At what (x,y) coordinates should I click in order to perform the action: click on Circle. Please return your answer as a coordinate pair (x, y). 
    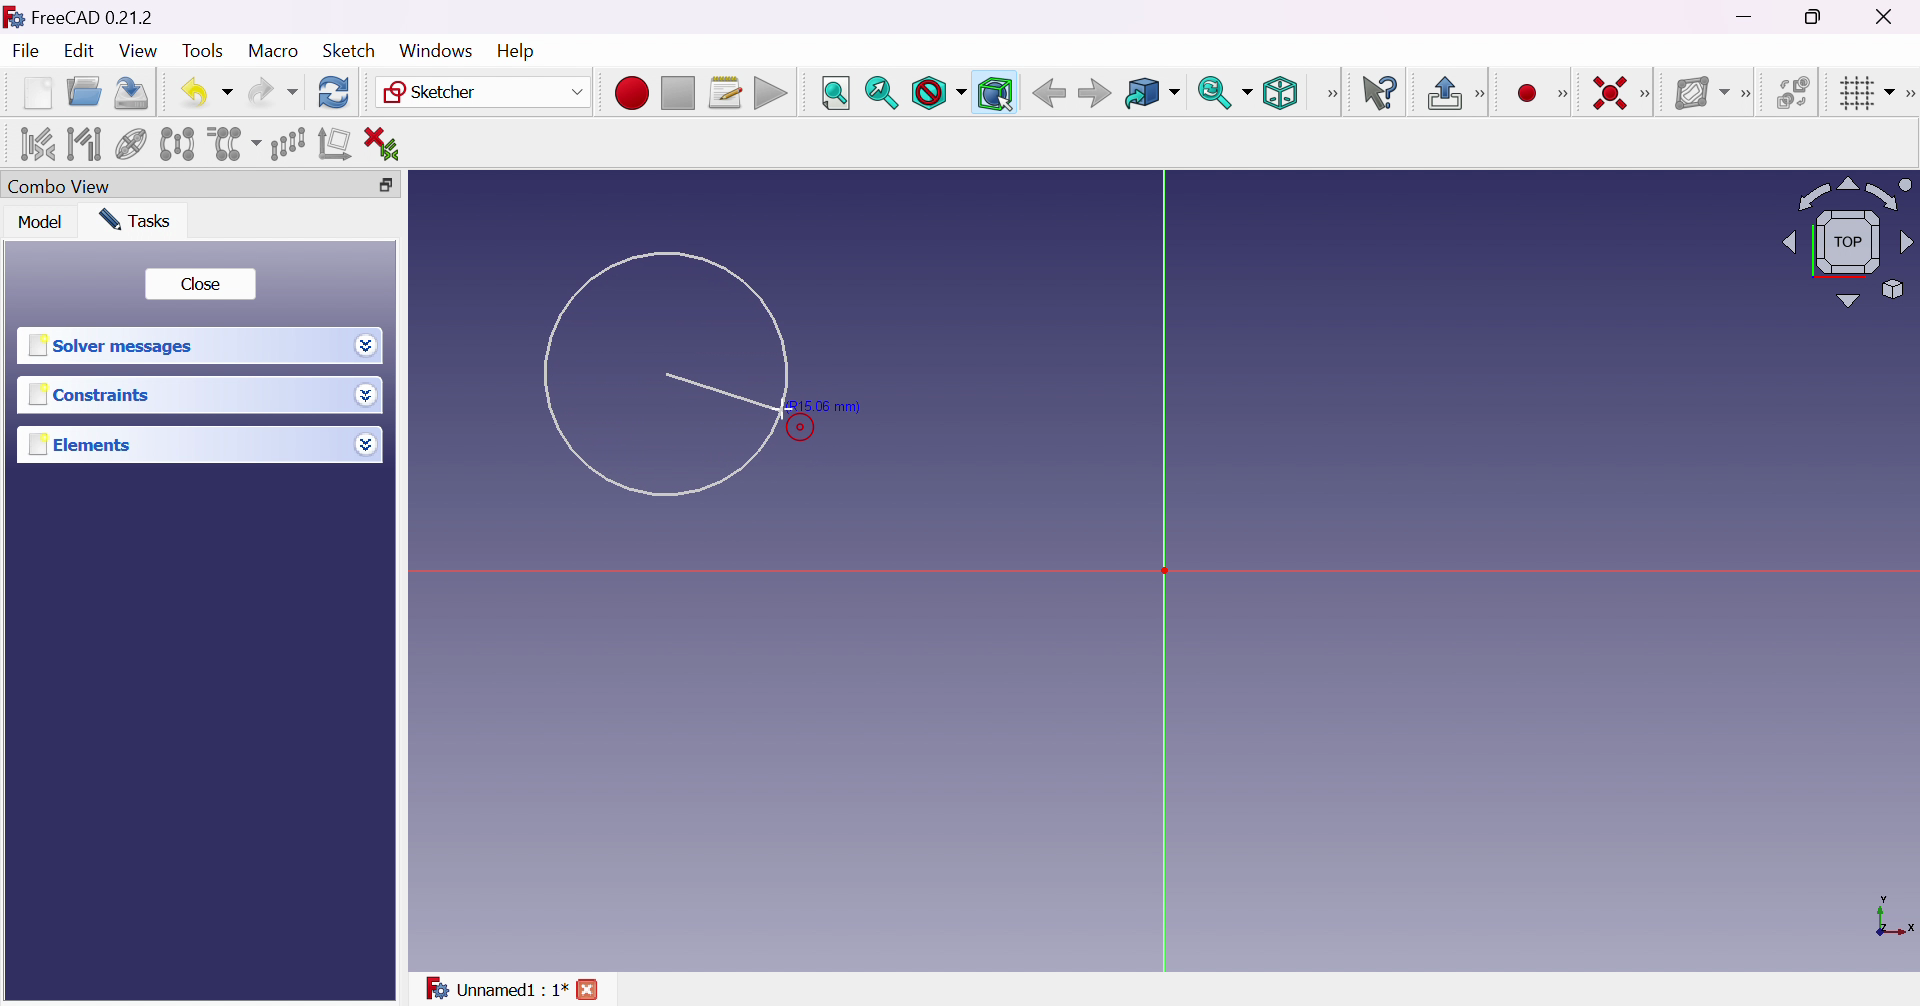
    Looking at the image, I should click on (664, 373).